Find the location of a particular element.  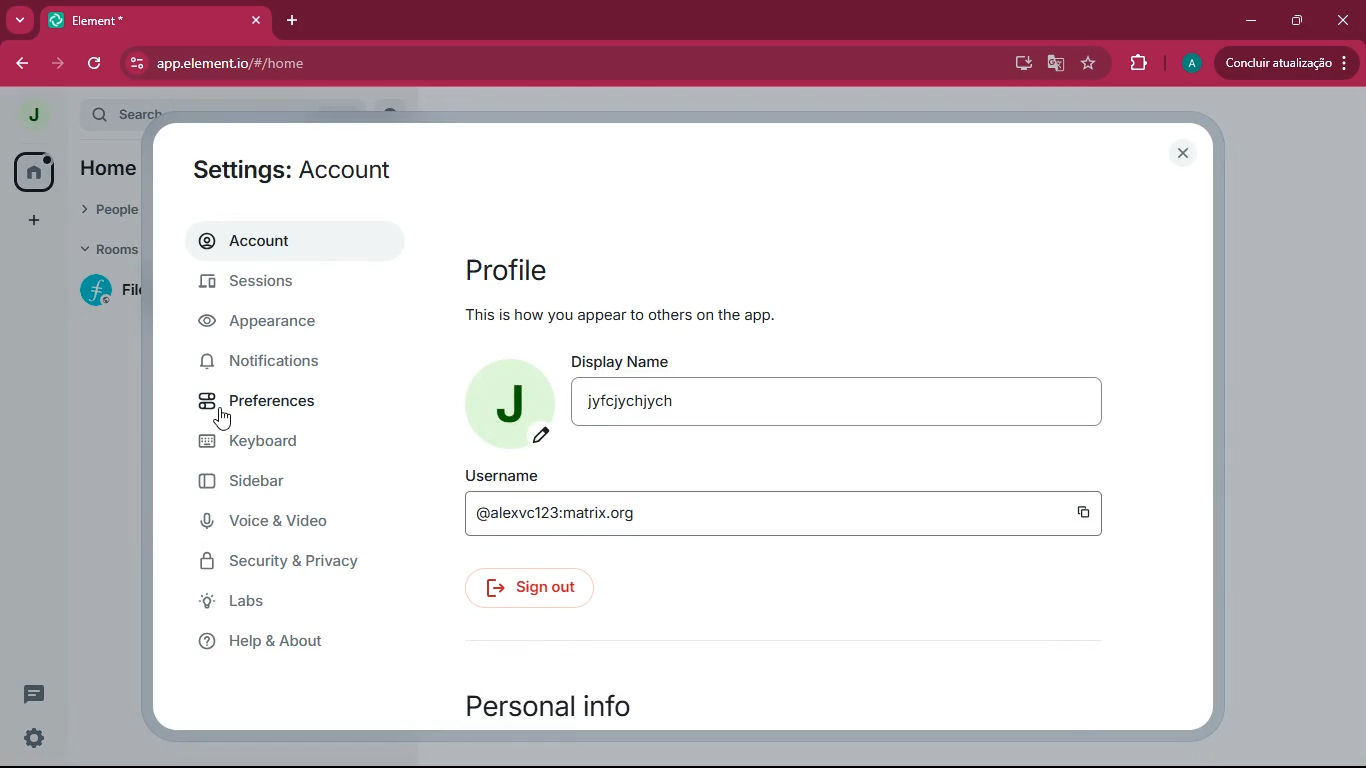

profile this is how you appear to others on the app is located at coordinates (650, 289).